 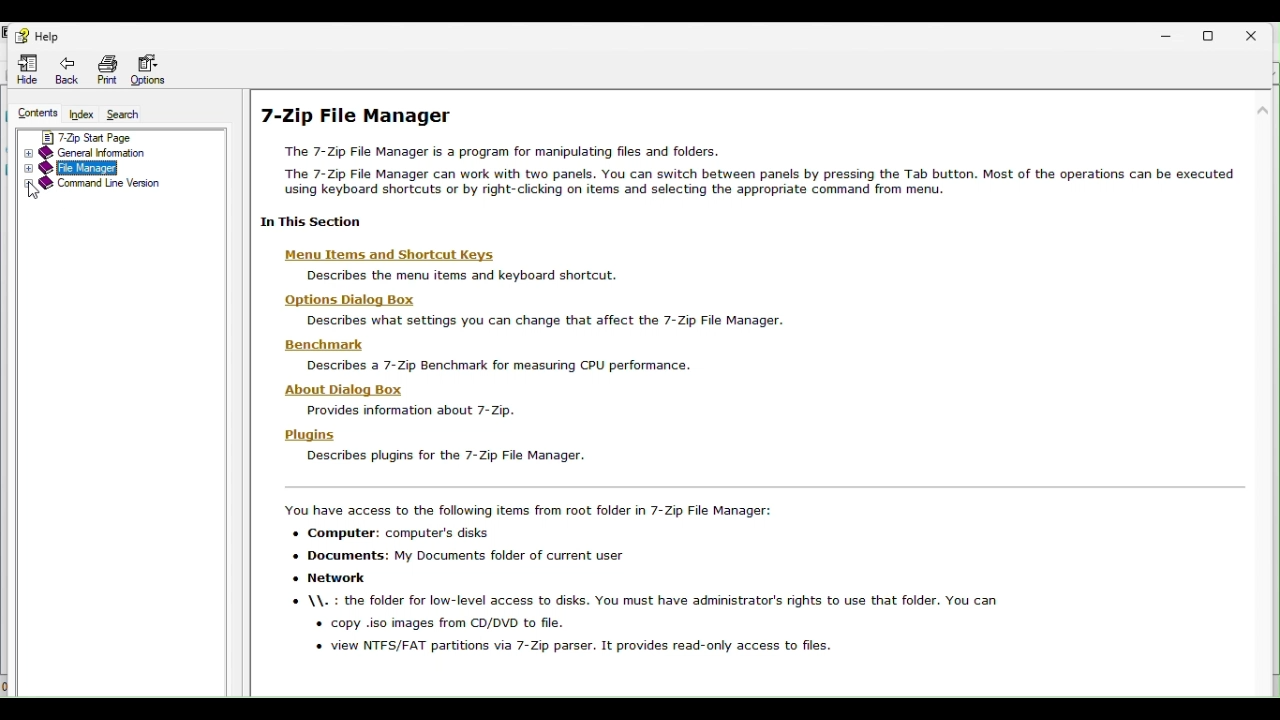 What do you see at coordinates (120, 153) in the screenshot?
I see `Gender information` at bounding box center [120, 153].